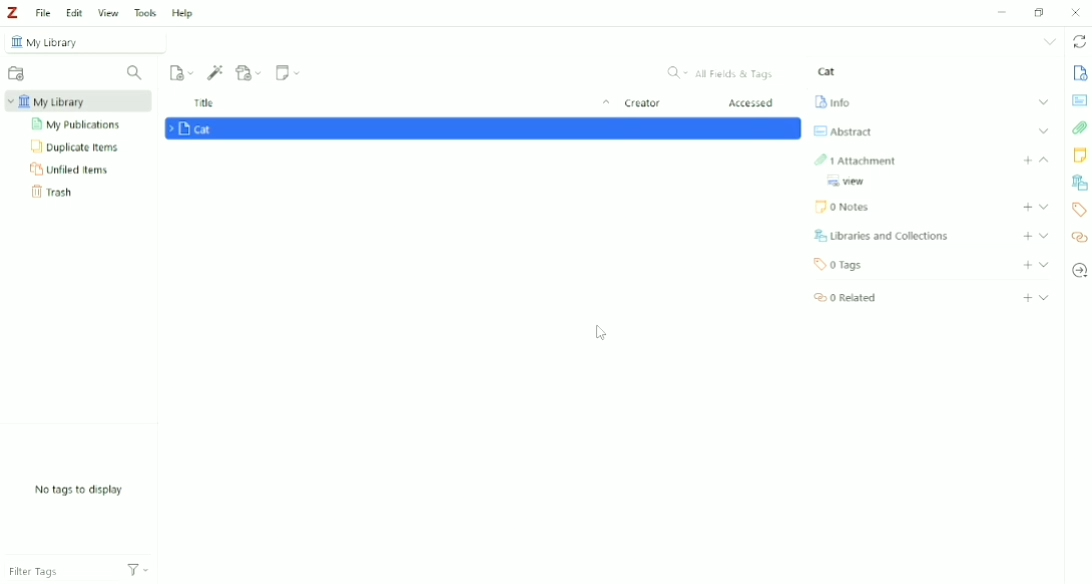 The height and width of the screenshot is (584, 1092). What do you see at coordinates (1046, 299) in the screenshot?
I see `Expand section` at bounding box center [1046, 299].